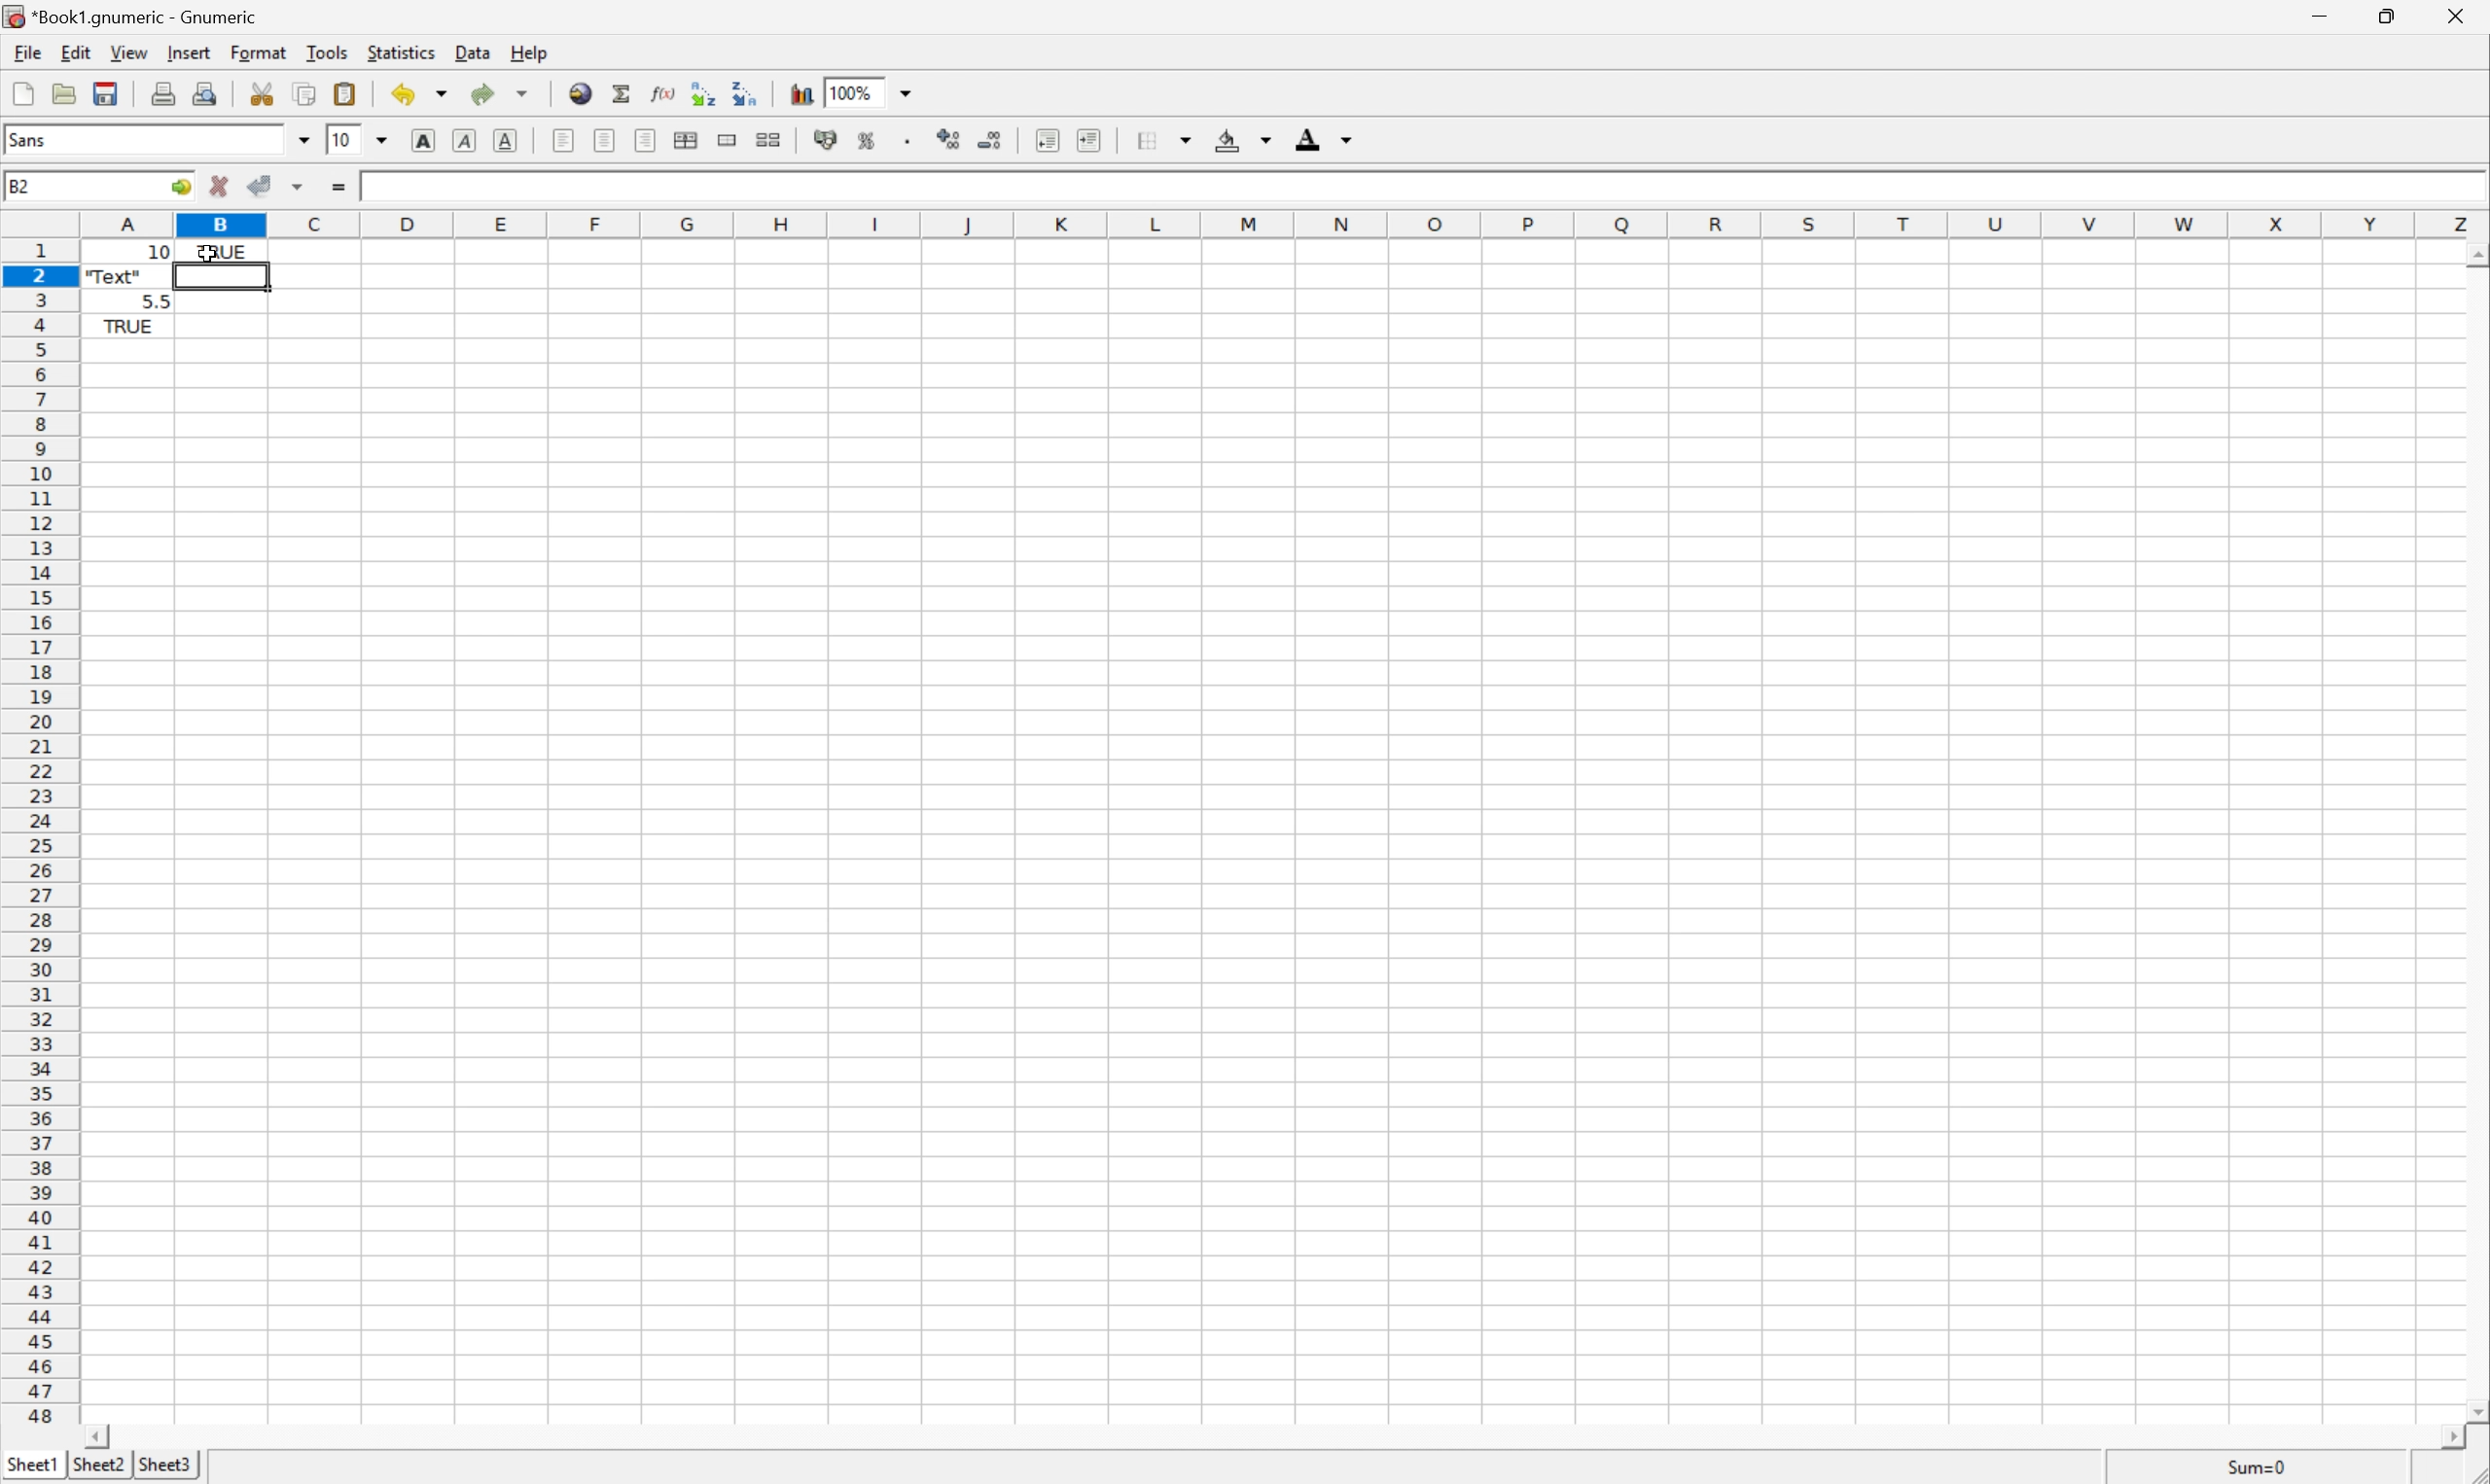  I want to click on Insert a chart, so click(802, 92).